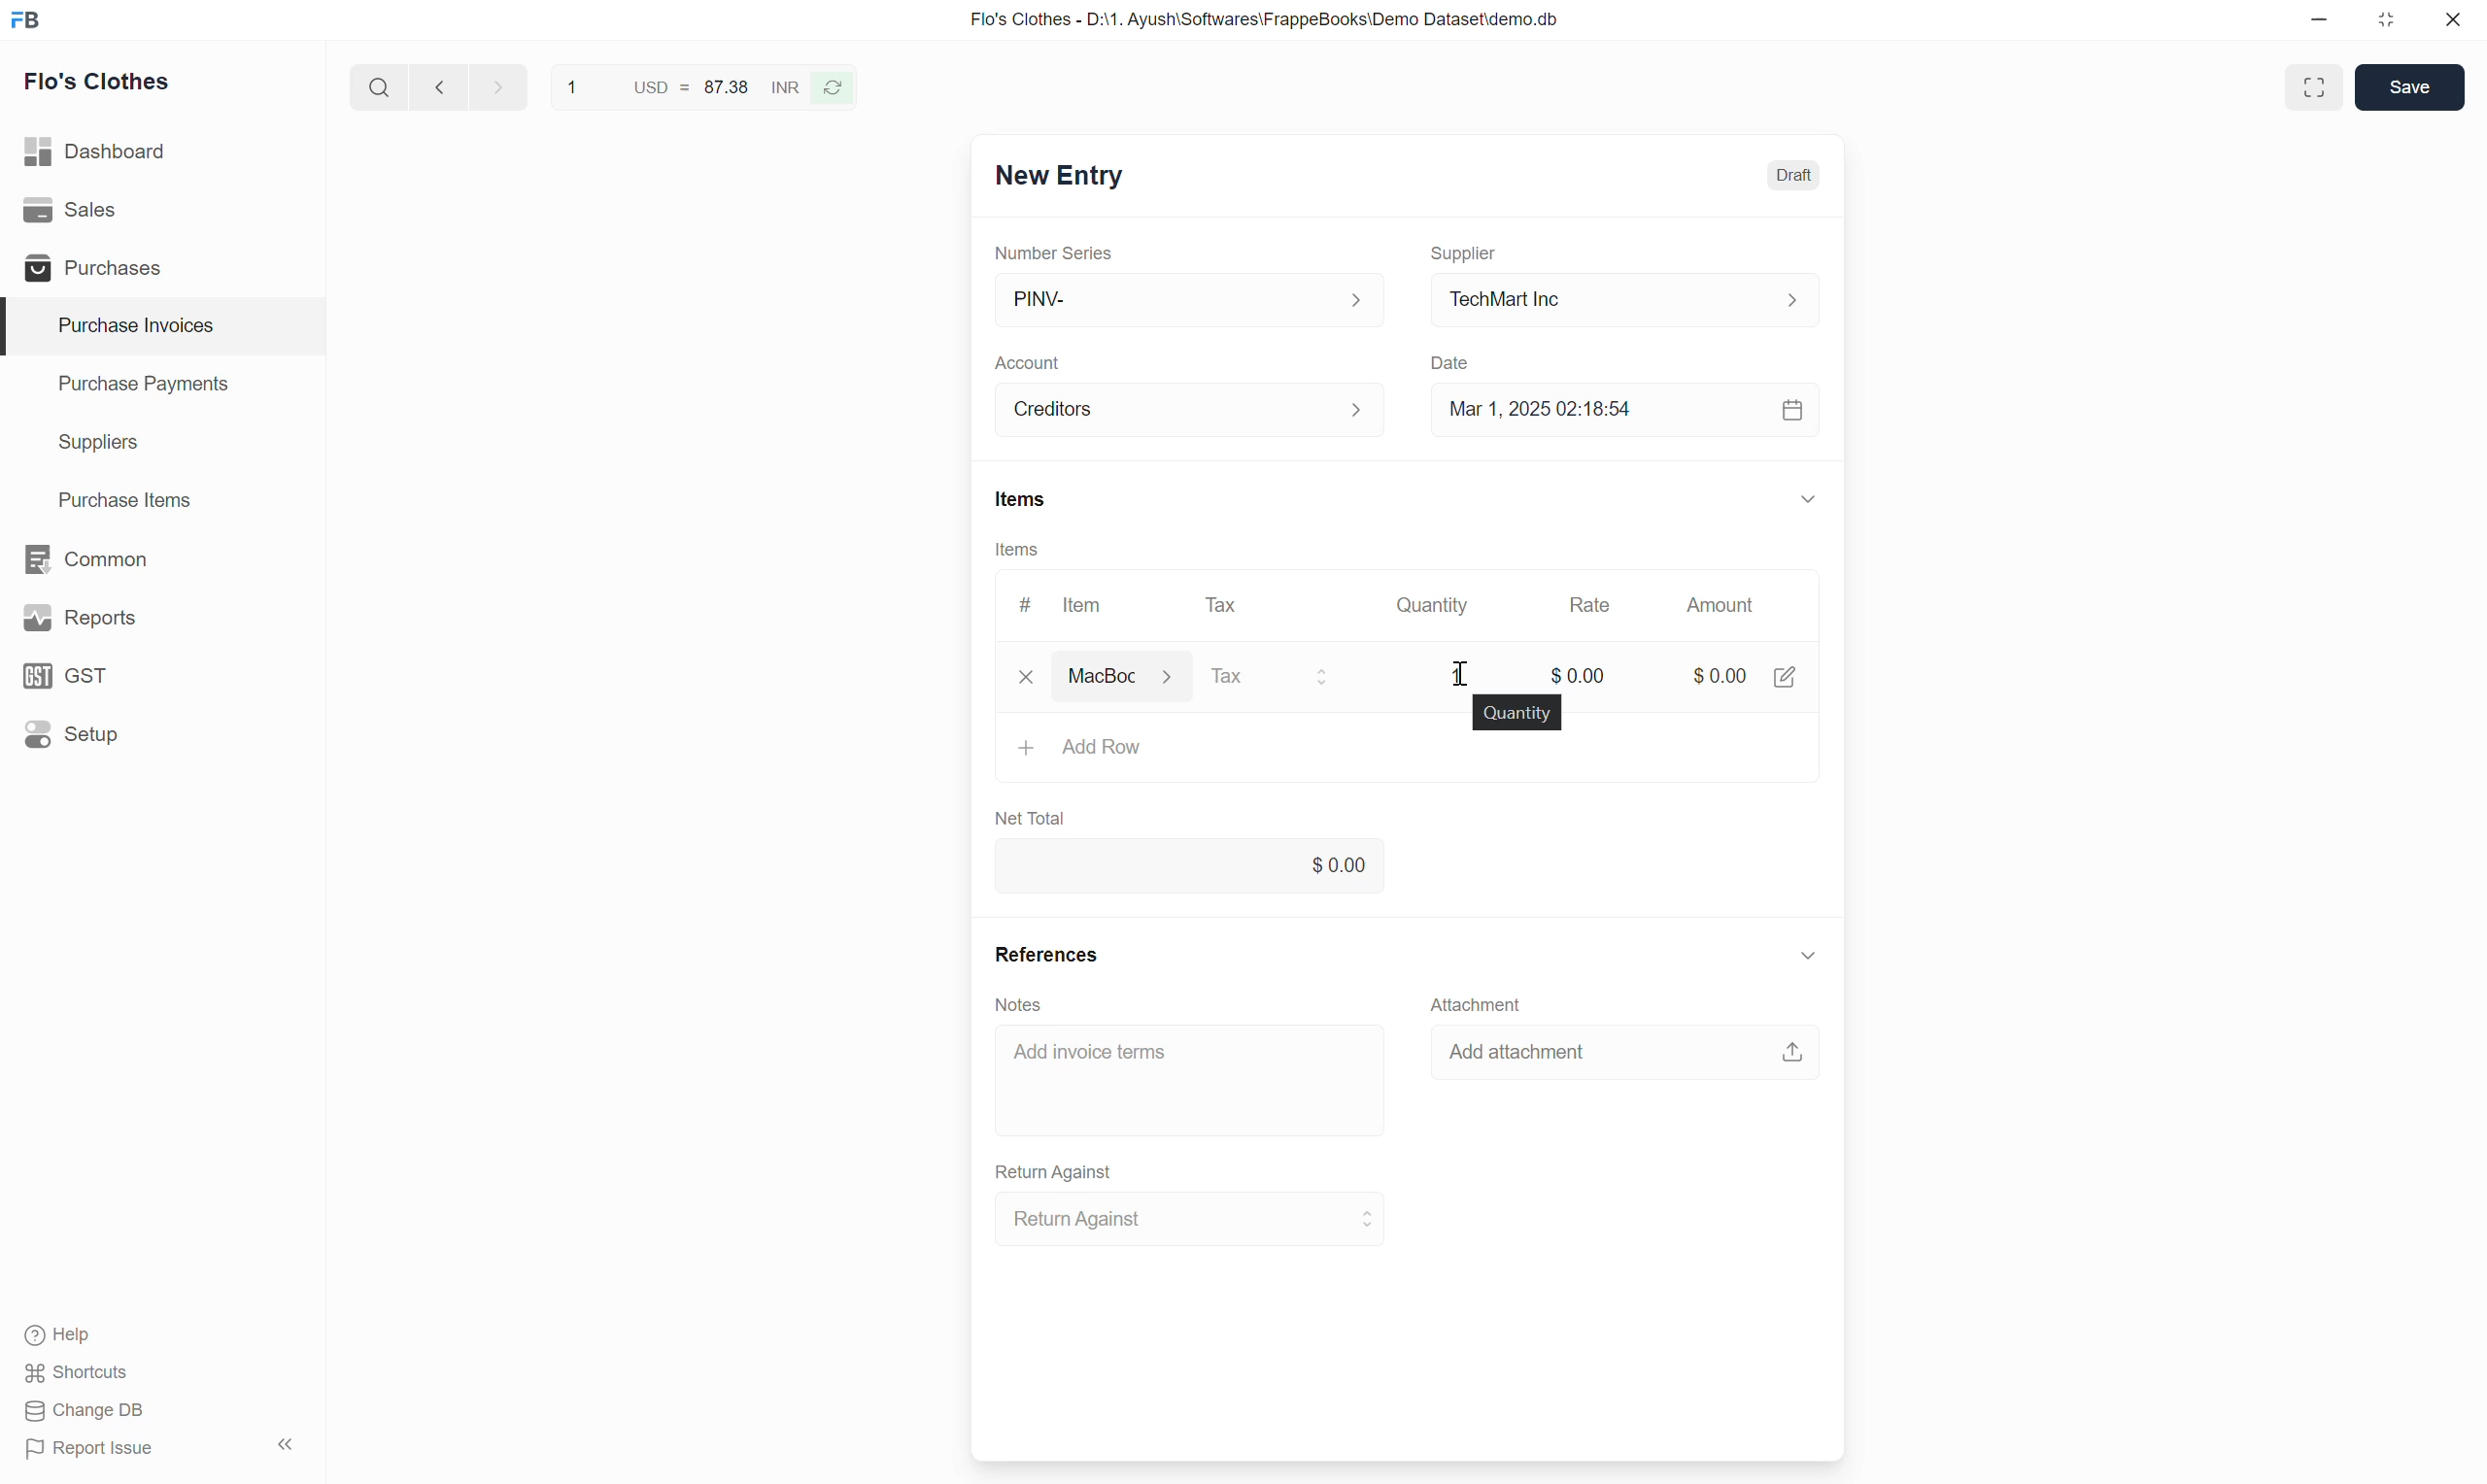  I want to click on Tax, so click(1227, 605).